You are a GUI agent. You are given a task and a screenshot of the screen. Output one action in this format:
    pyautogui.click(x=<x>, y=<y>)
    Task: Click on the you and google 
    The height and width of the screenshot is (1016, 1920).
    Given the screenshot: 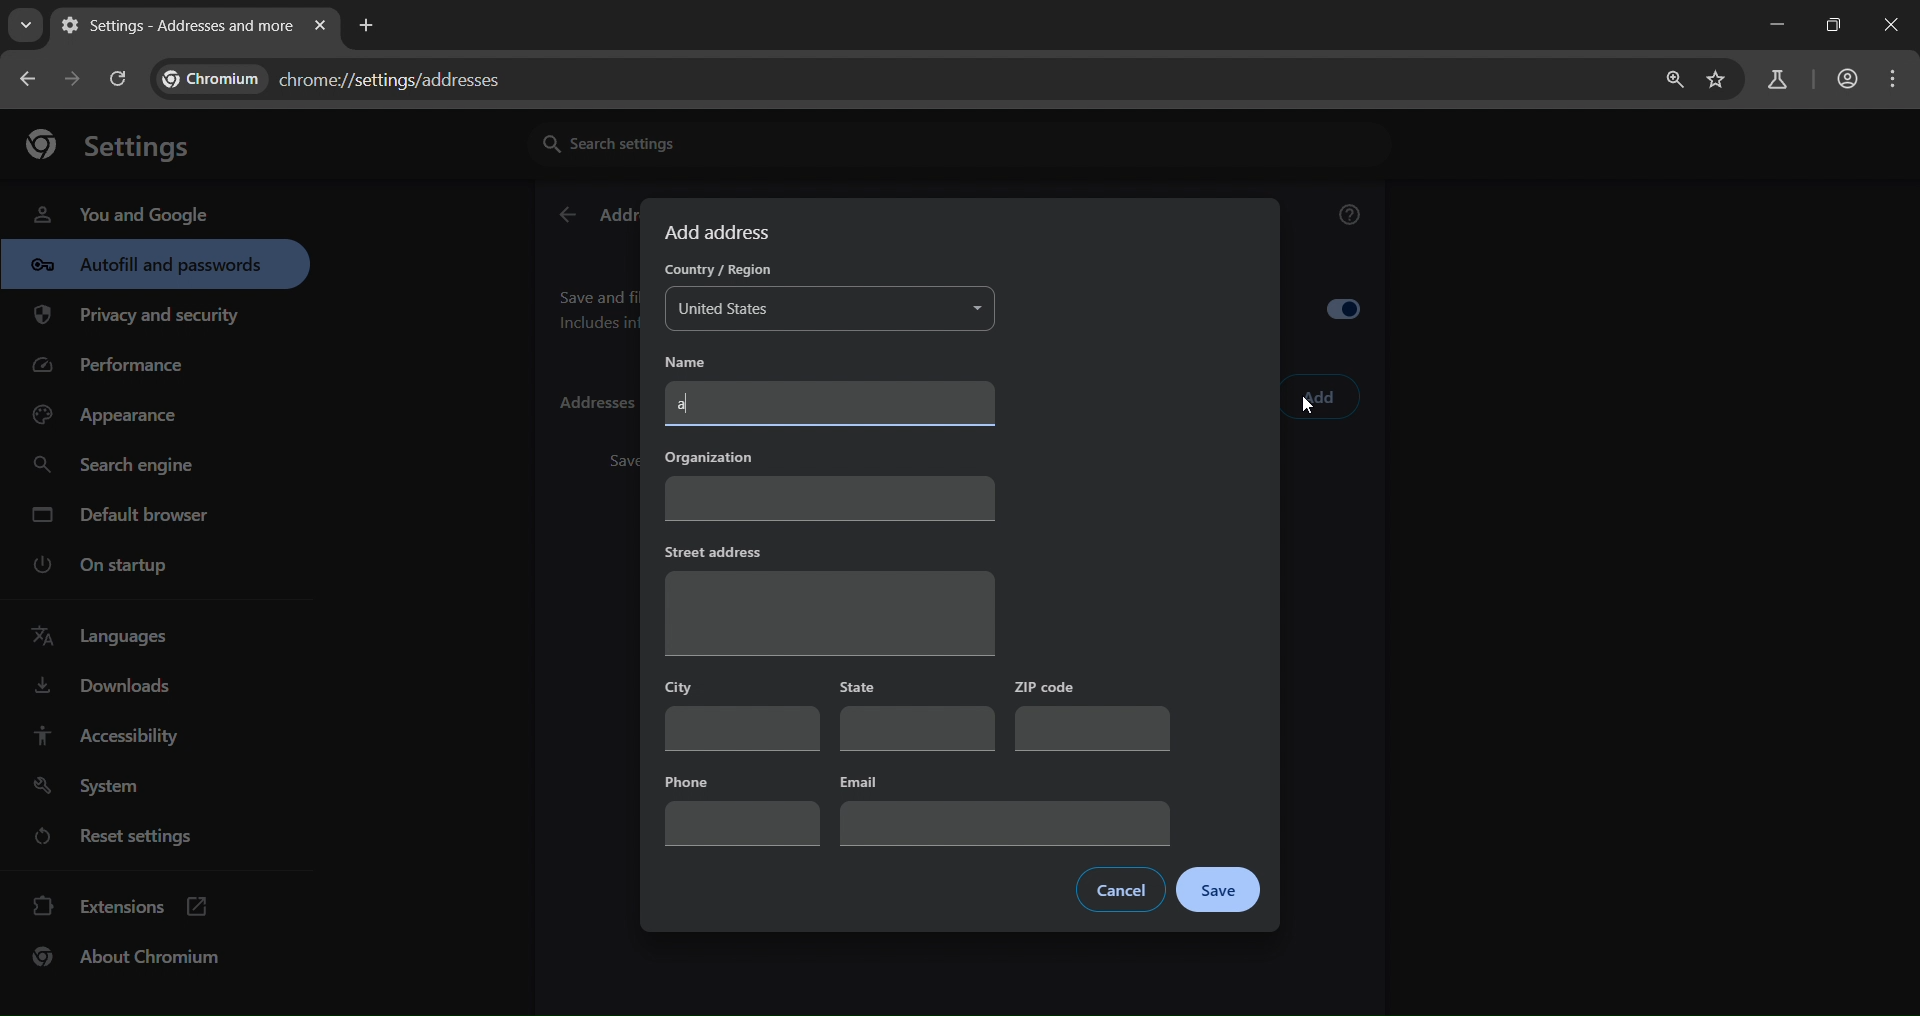 What is the action you would take?
    pyautogui.click(x=120, y=212)
    